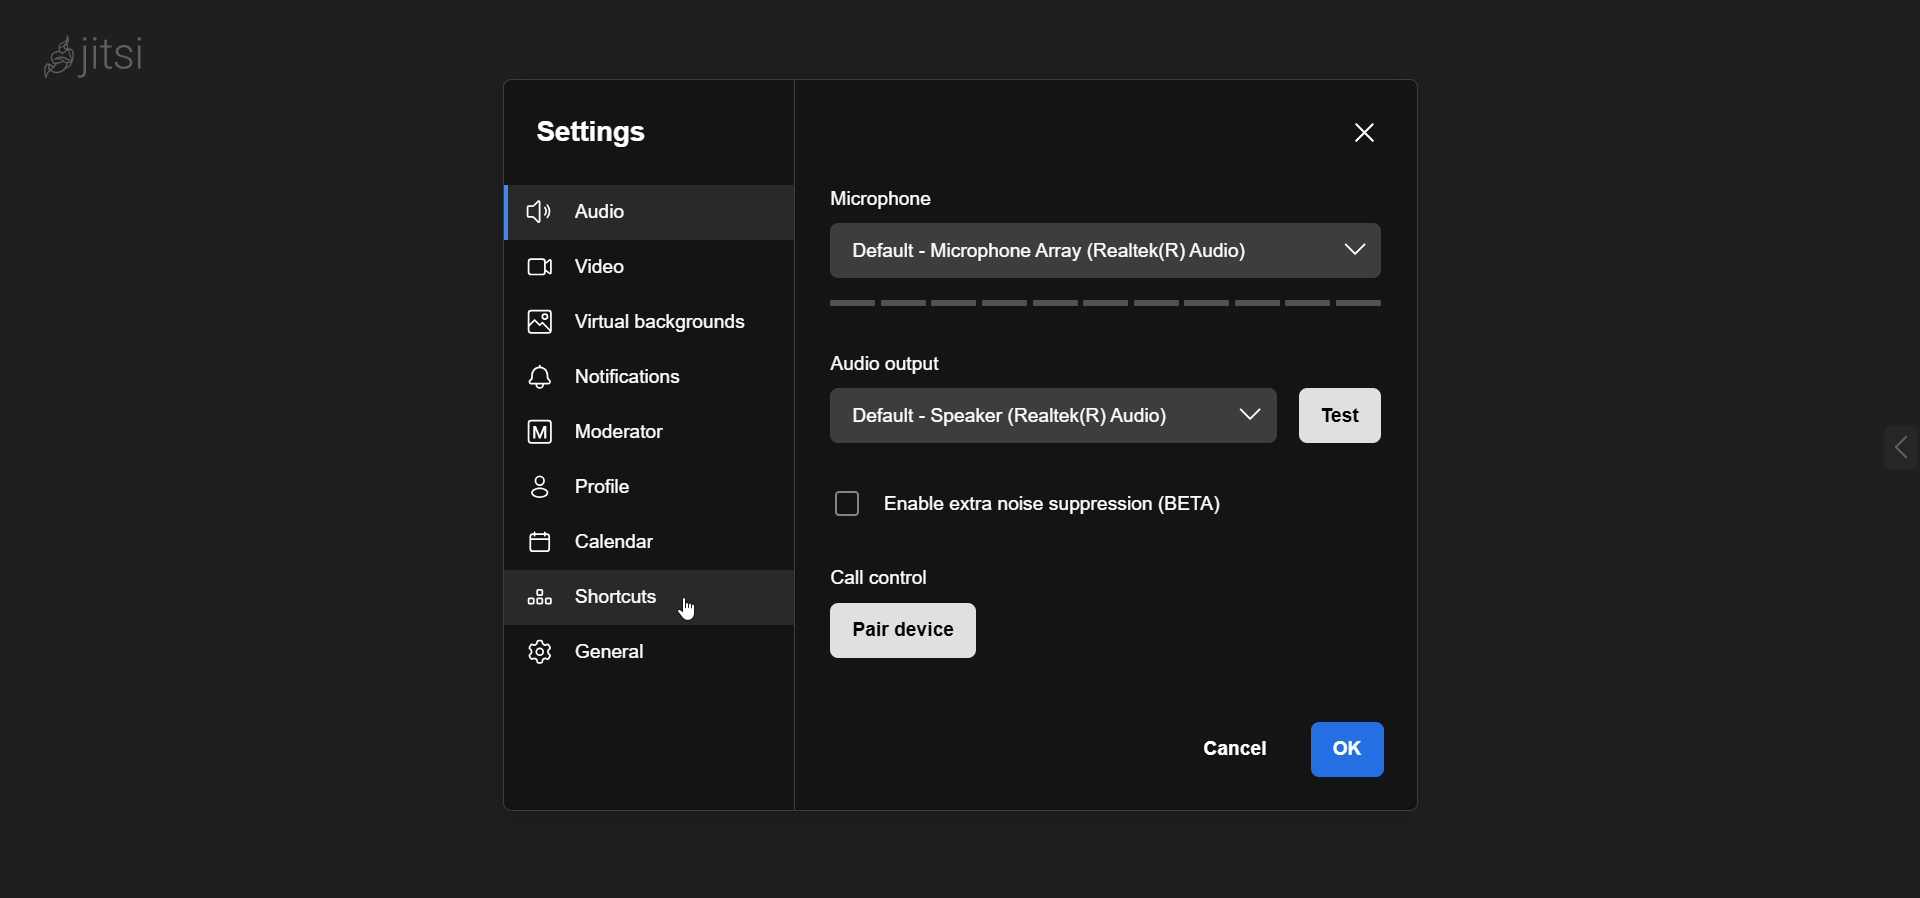 The width and height of the screenshot is (1920, 898). I want to click on close pane, so click(1366, 128).